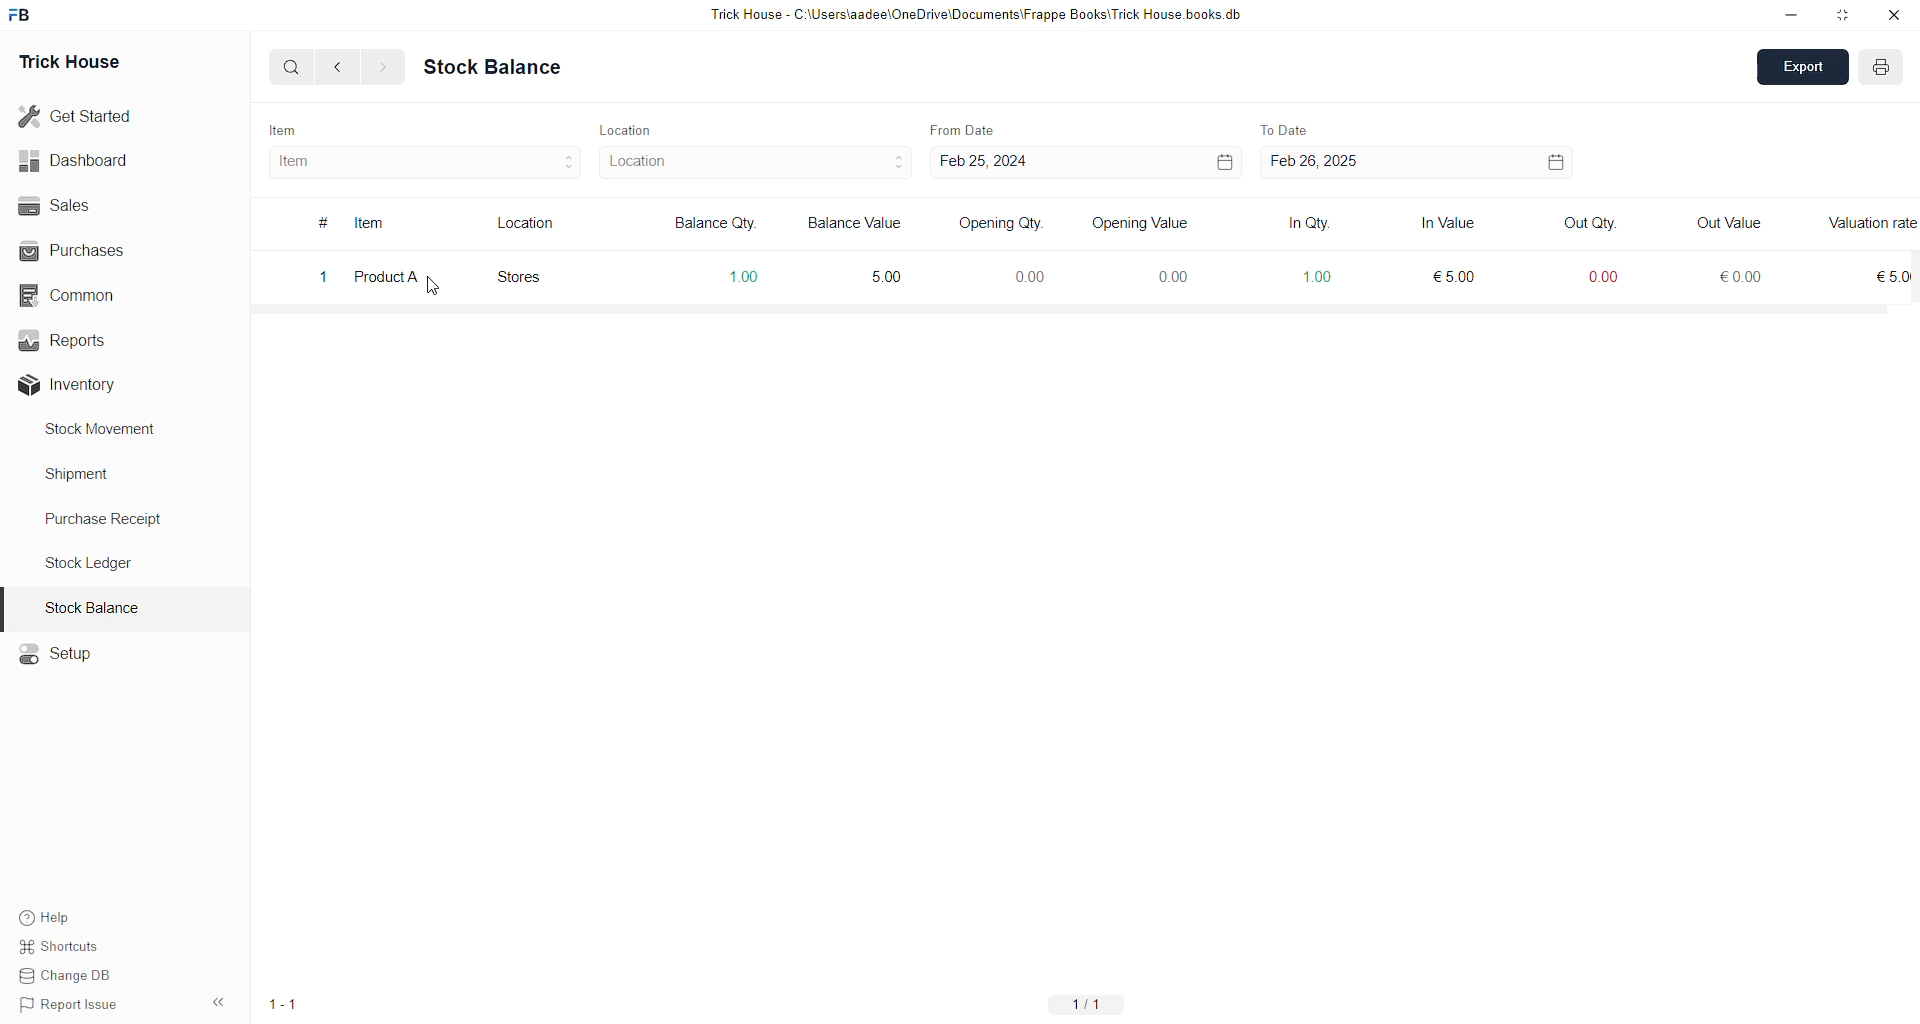  What do you see at coordinates (1860, 223) in the screenshot?
I see `` at bounding box center [1860, 223].